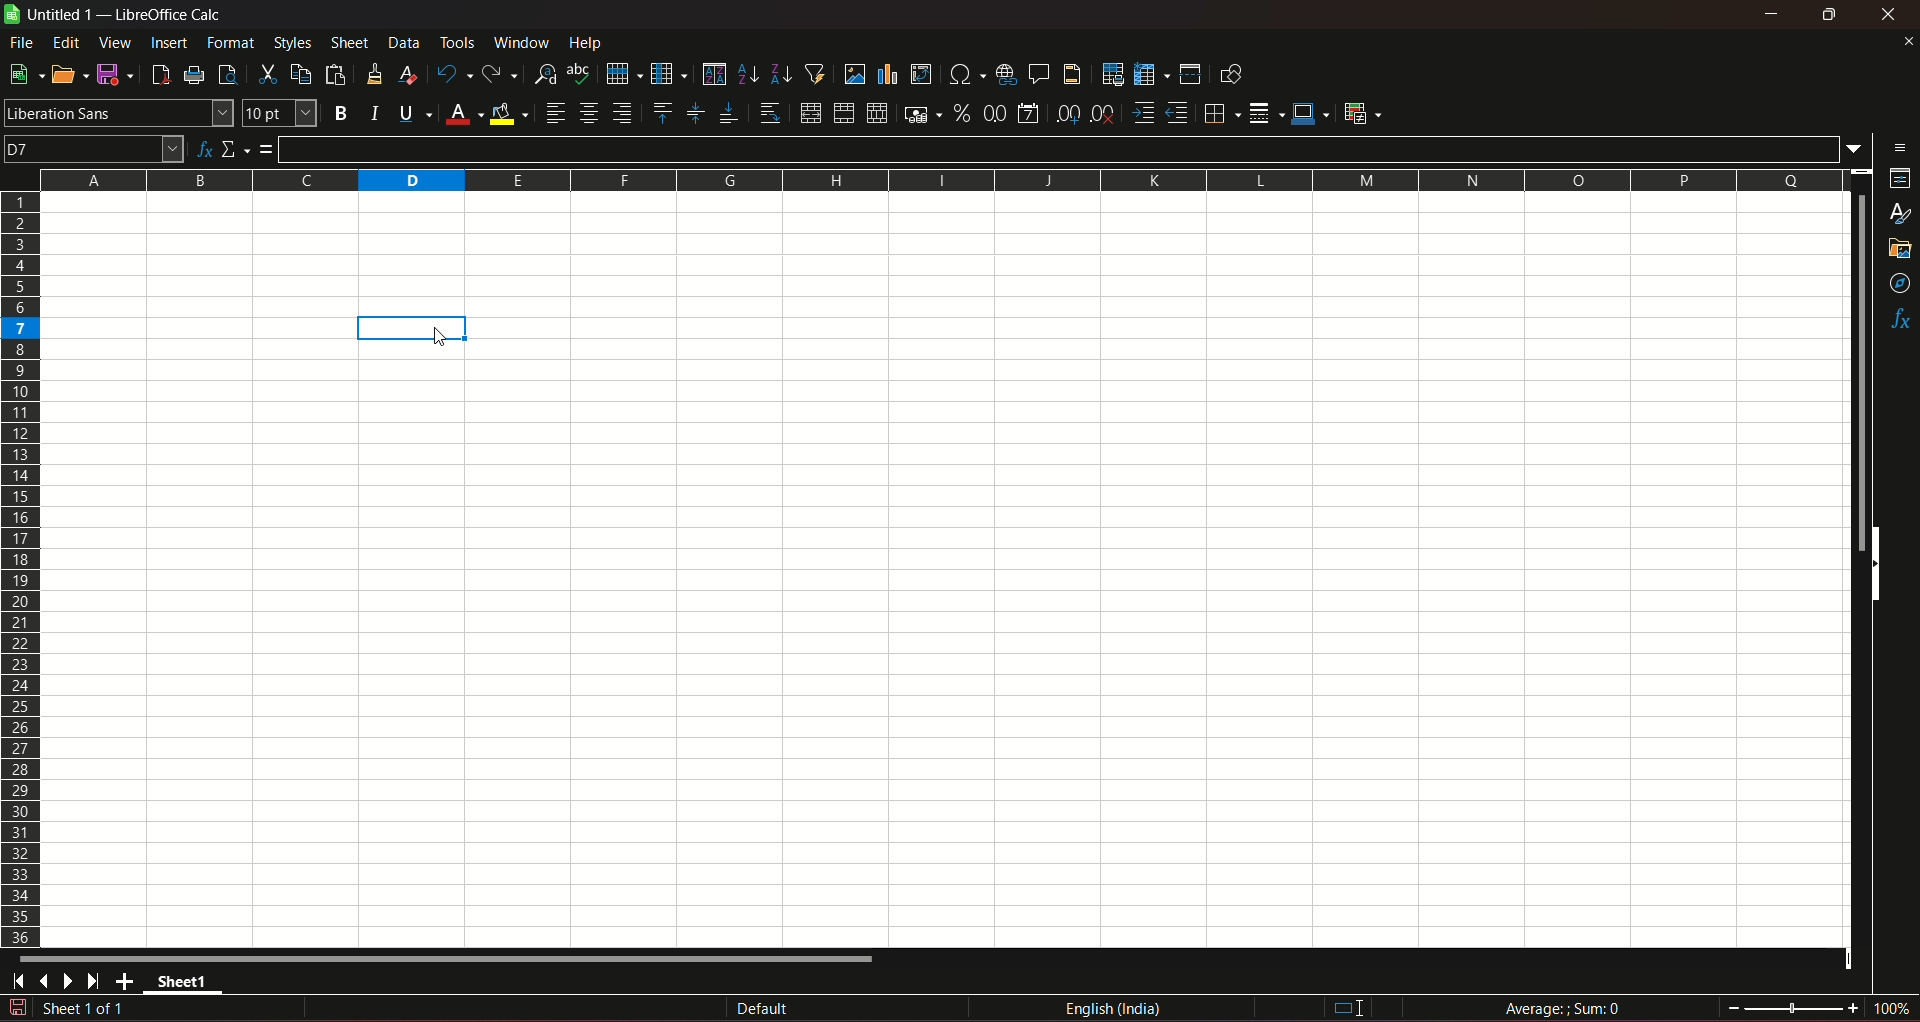 This screenshot has height=1022, width=1920. What do you see at coordinates (555, 113) in the screenshot?
I see `align left` at bounding box center [555, 113].